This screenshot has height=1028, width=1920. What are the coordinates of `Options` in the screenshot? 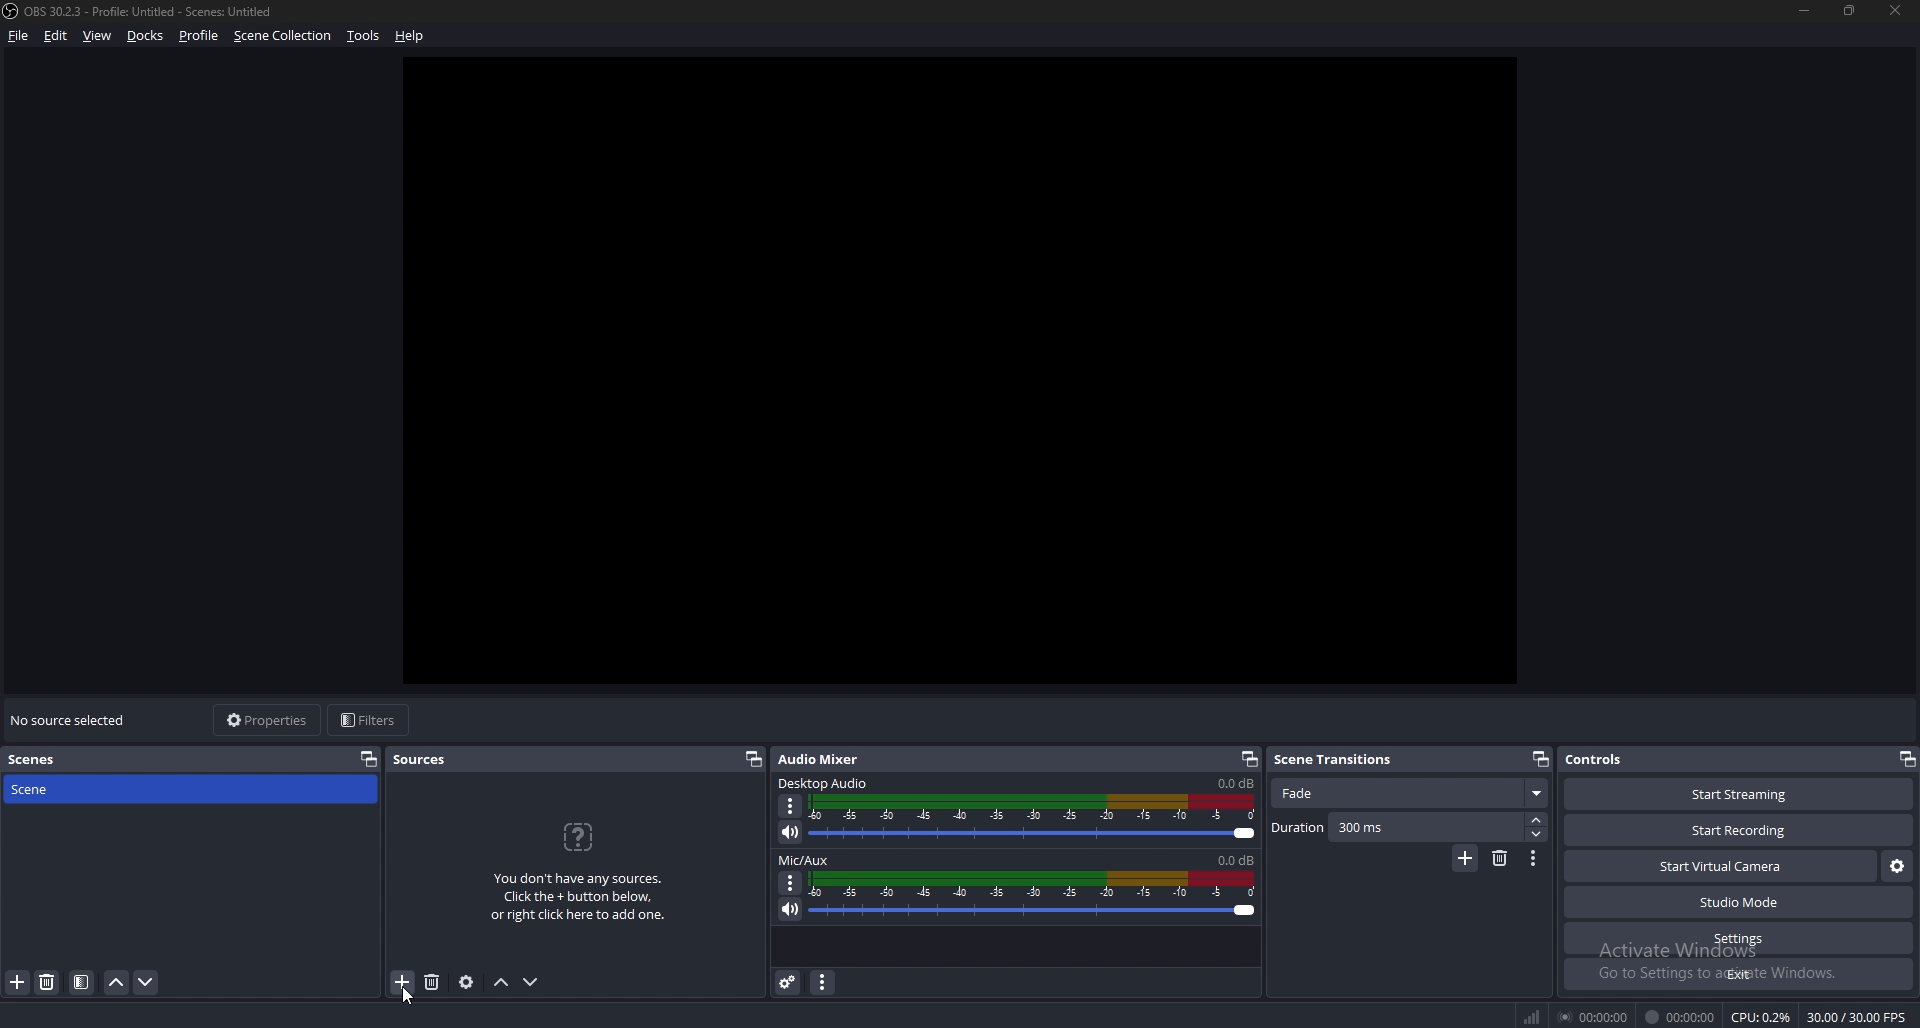 It's located at (791, 882).